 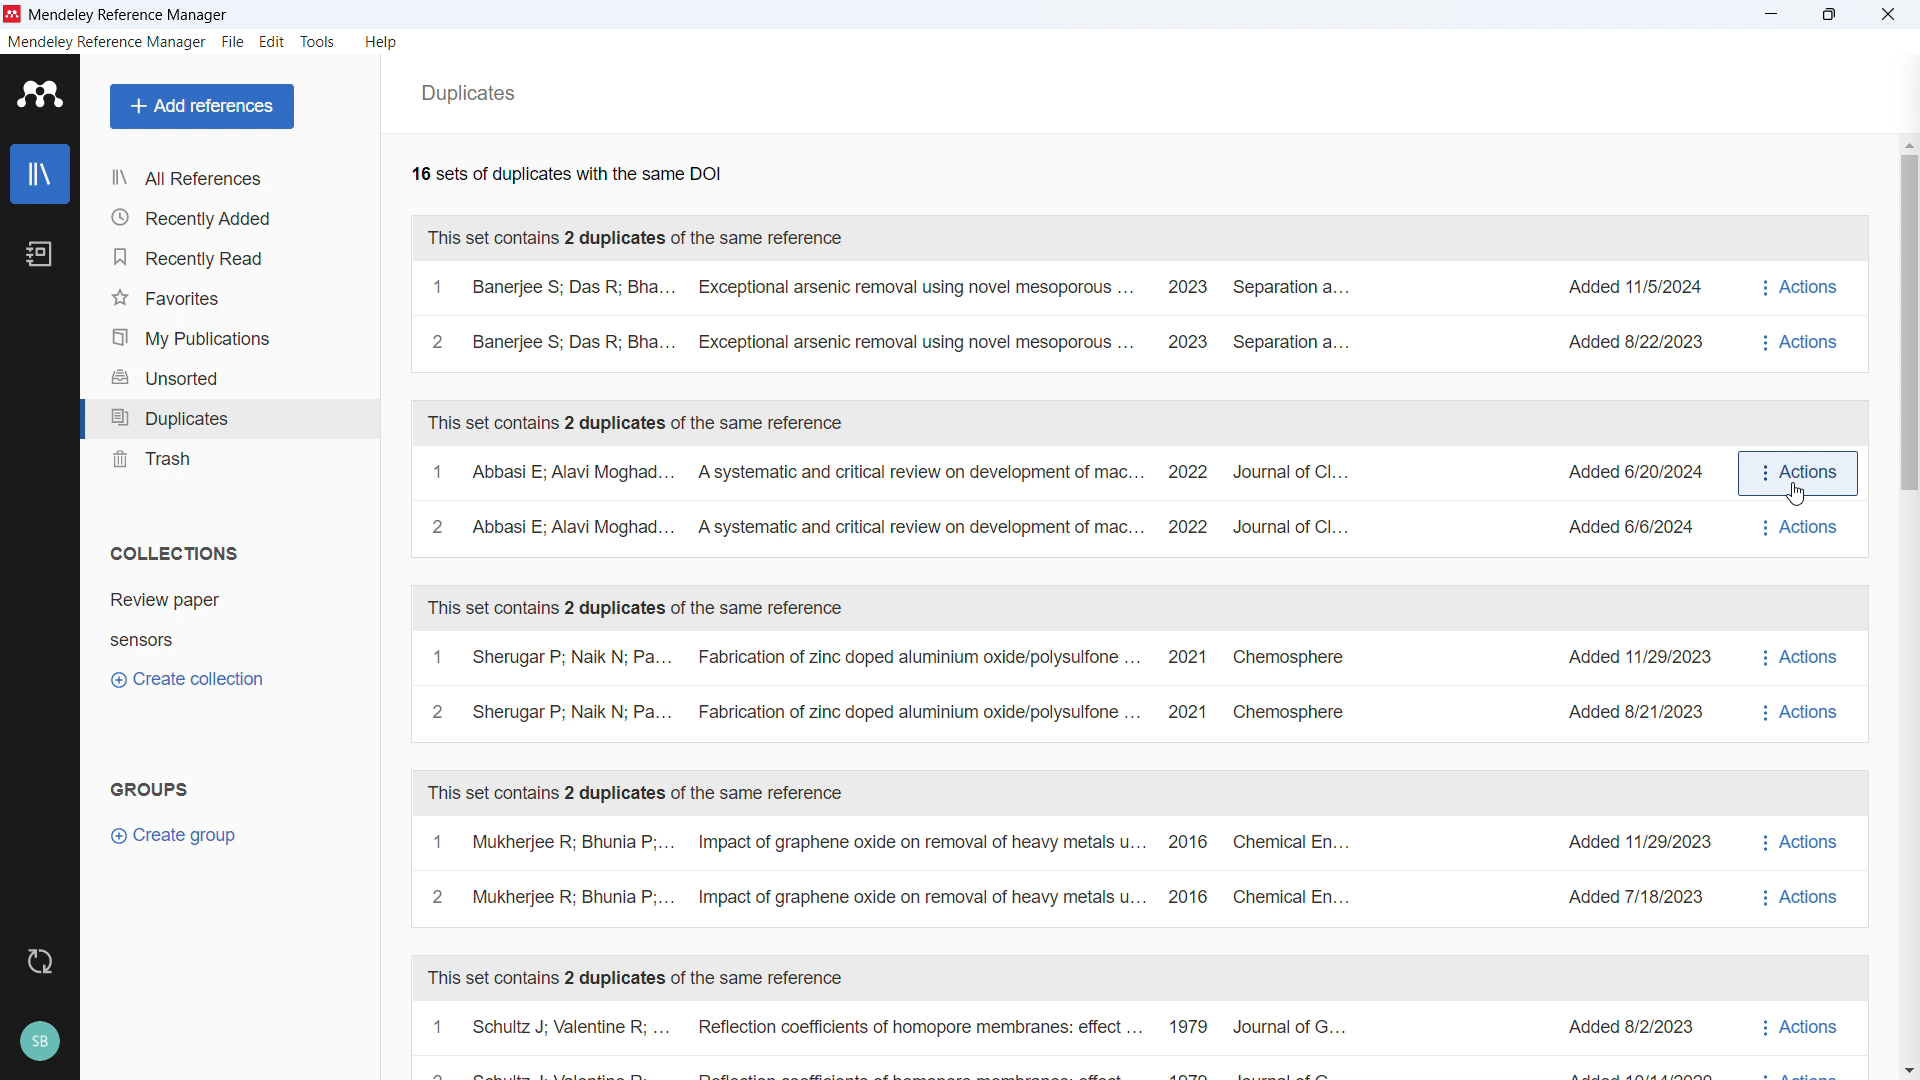 I want to click on logo, so click(x=39, y=96).